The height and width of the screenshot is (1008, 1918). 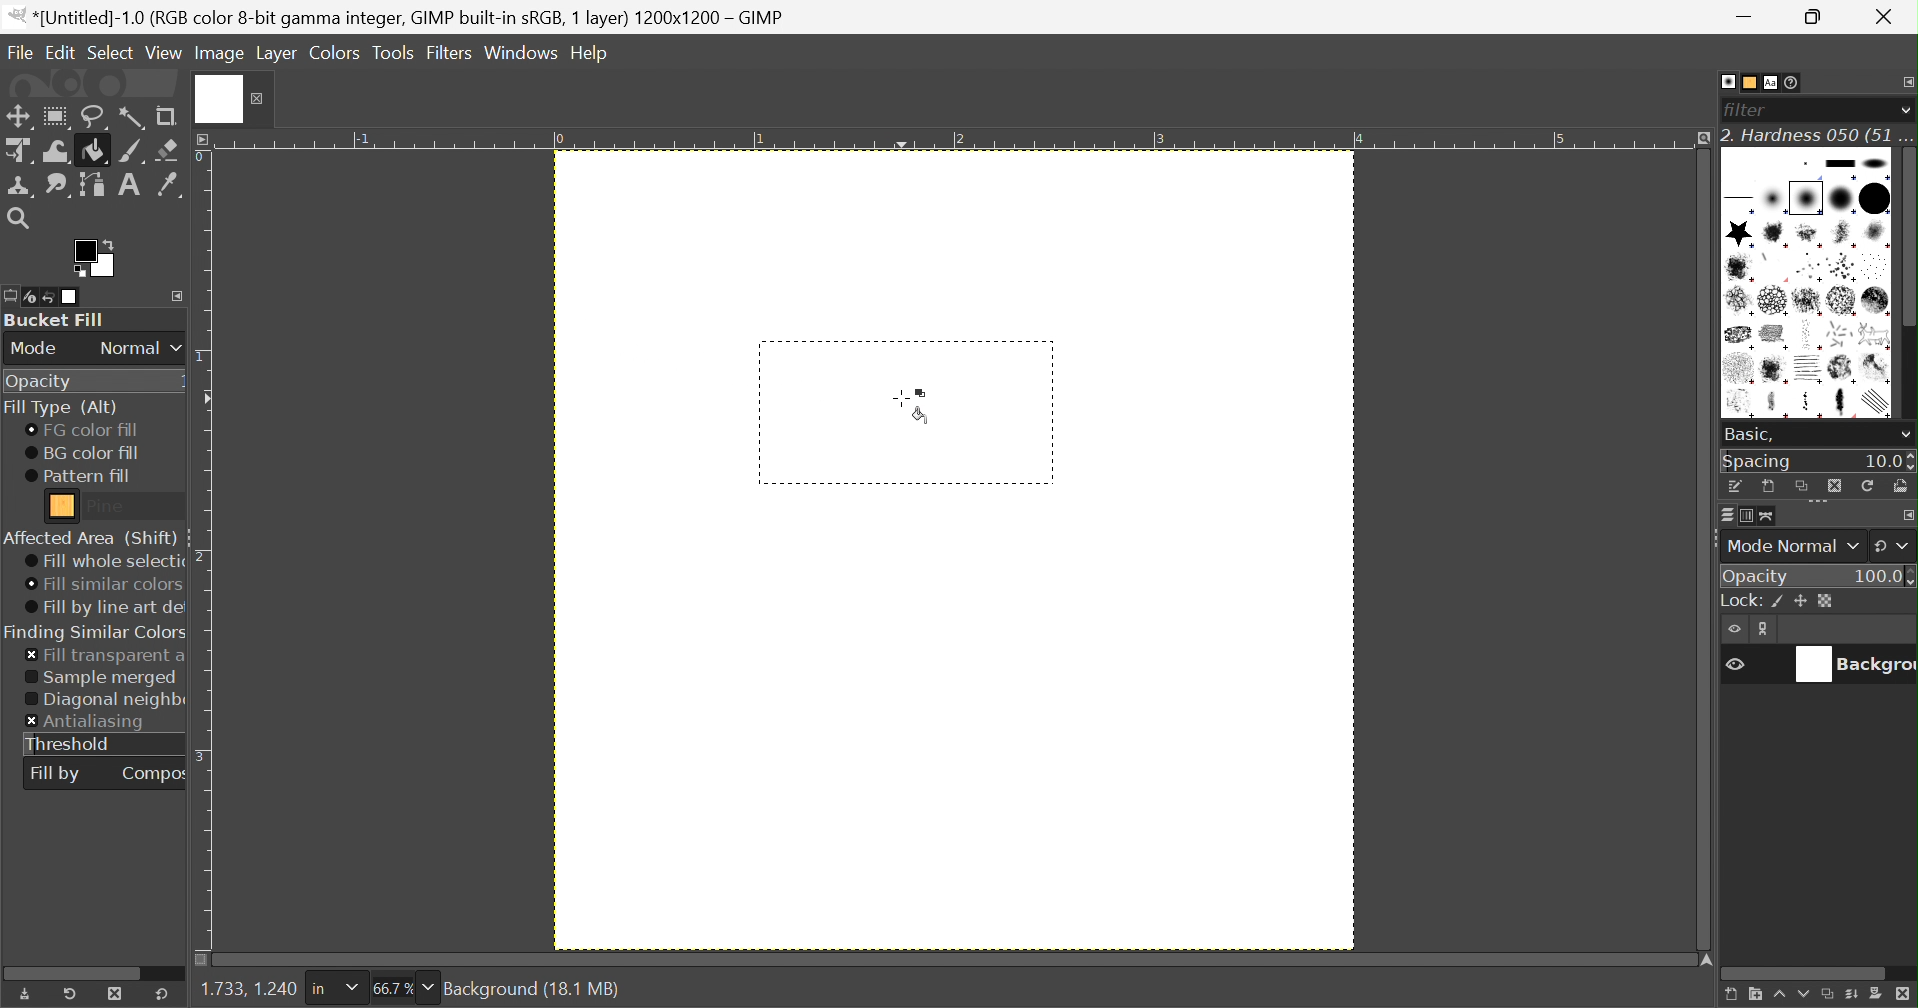 I want to click on Diagonal neighbours, so click(x=104, y=701).